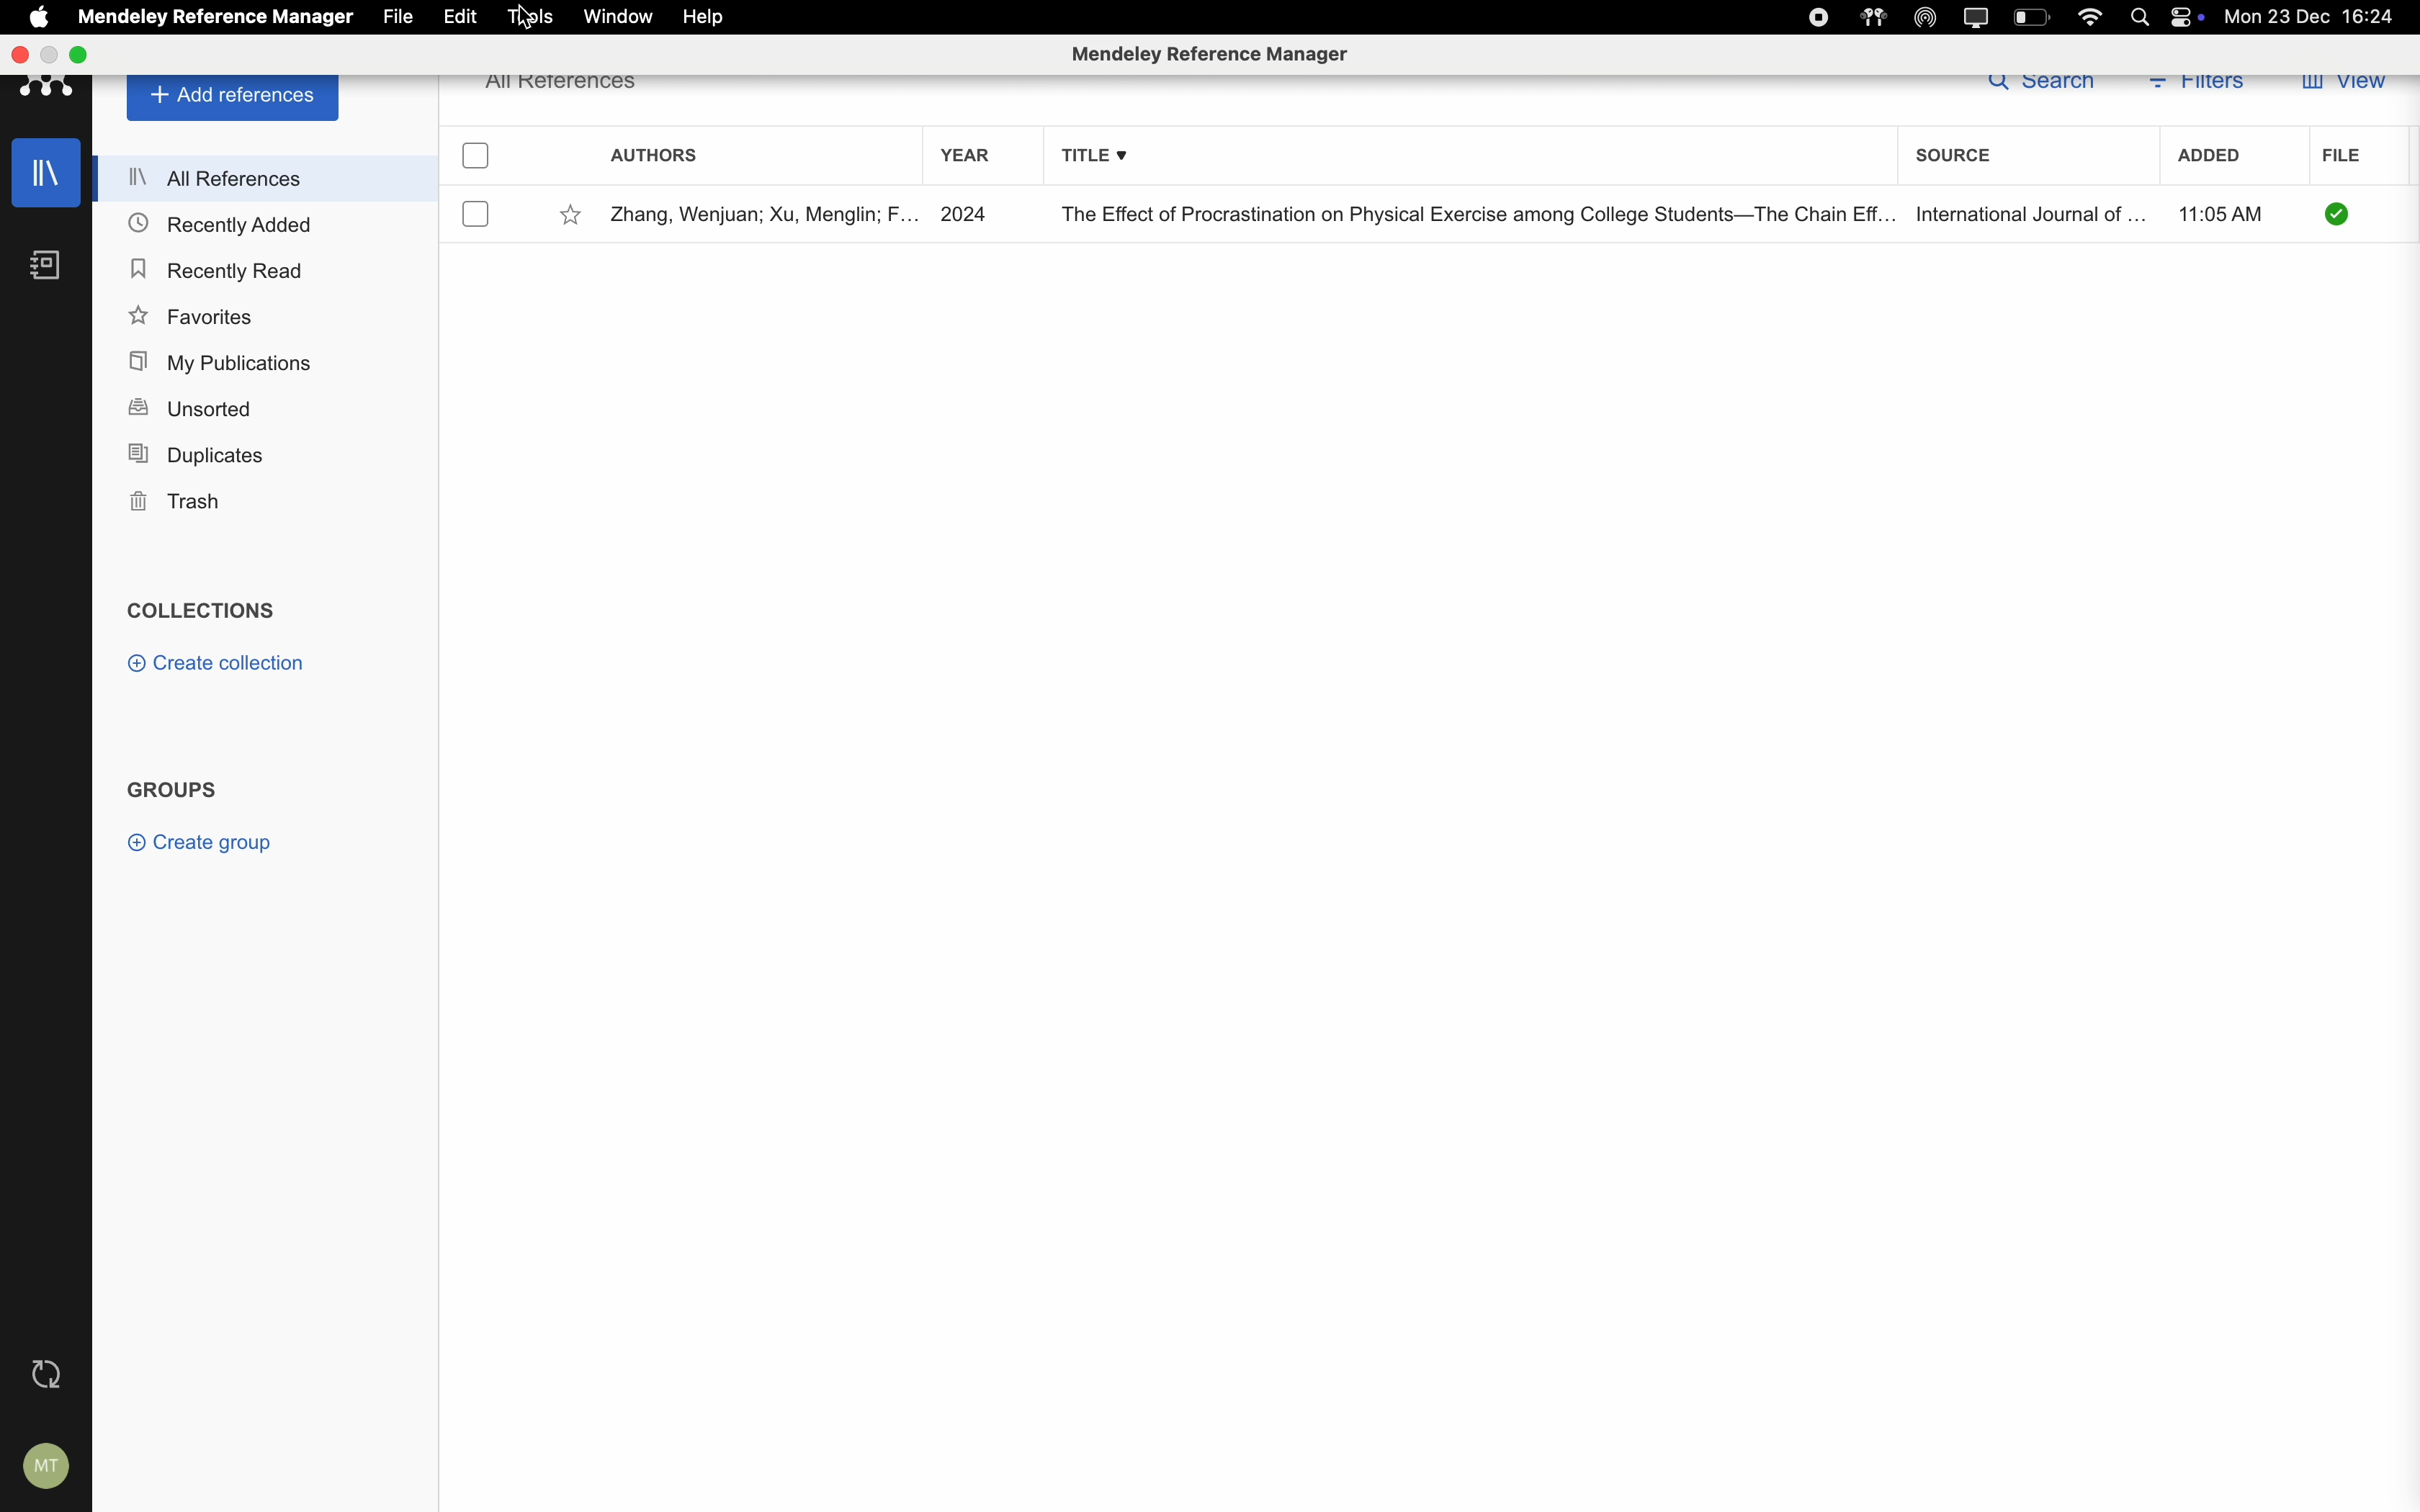 Image resolution: width=2420 pixels, height=1512 pixels. Describe the element at coordinates (707, 17) in the screenshot. I see `help` at that location.